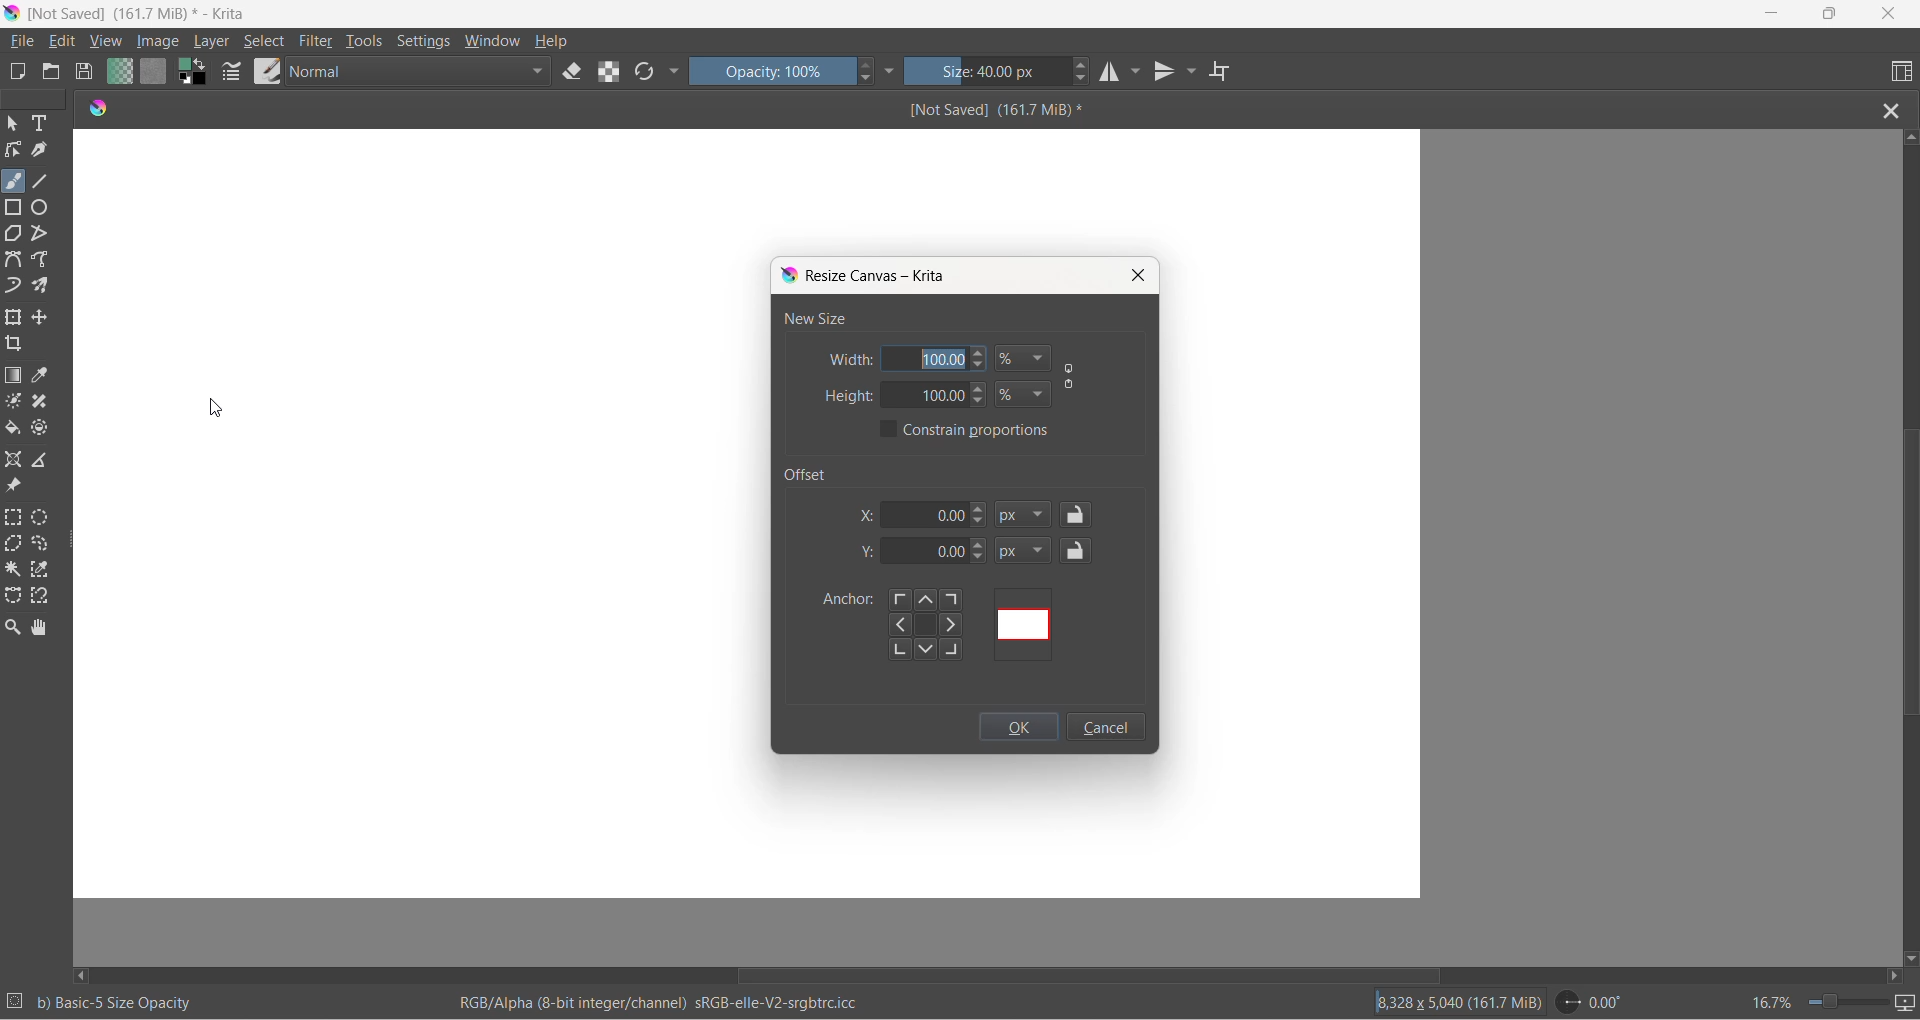 Image resolution: width=1920 pixels, height=1020 pixels. I want to click on set eraser tool, so click(573, 71).